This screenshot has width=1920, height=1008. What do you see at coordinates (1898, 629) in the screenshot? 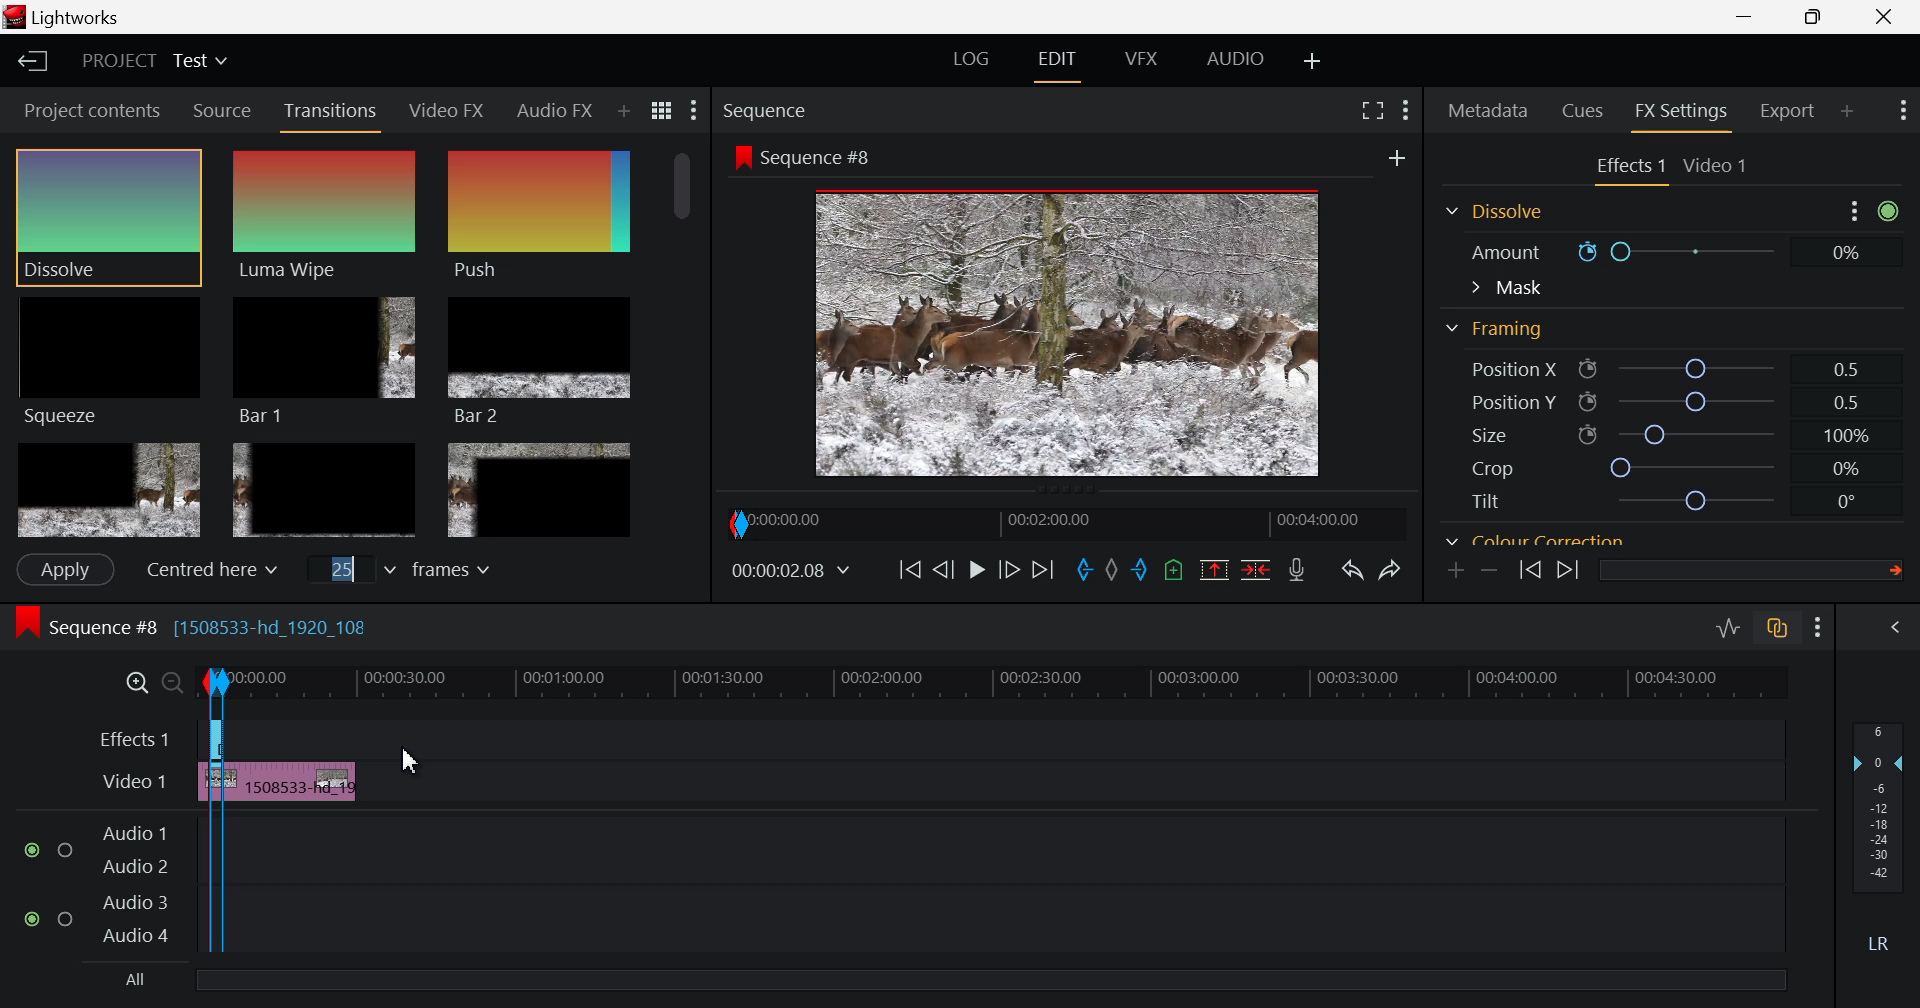
I see `View Audio Mix` at bounding box center [1898, 629].